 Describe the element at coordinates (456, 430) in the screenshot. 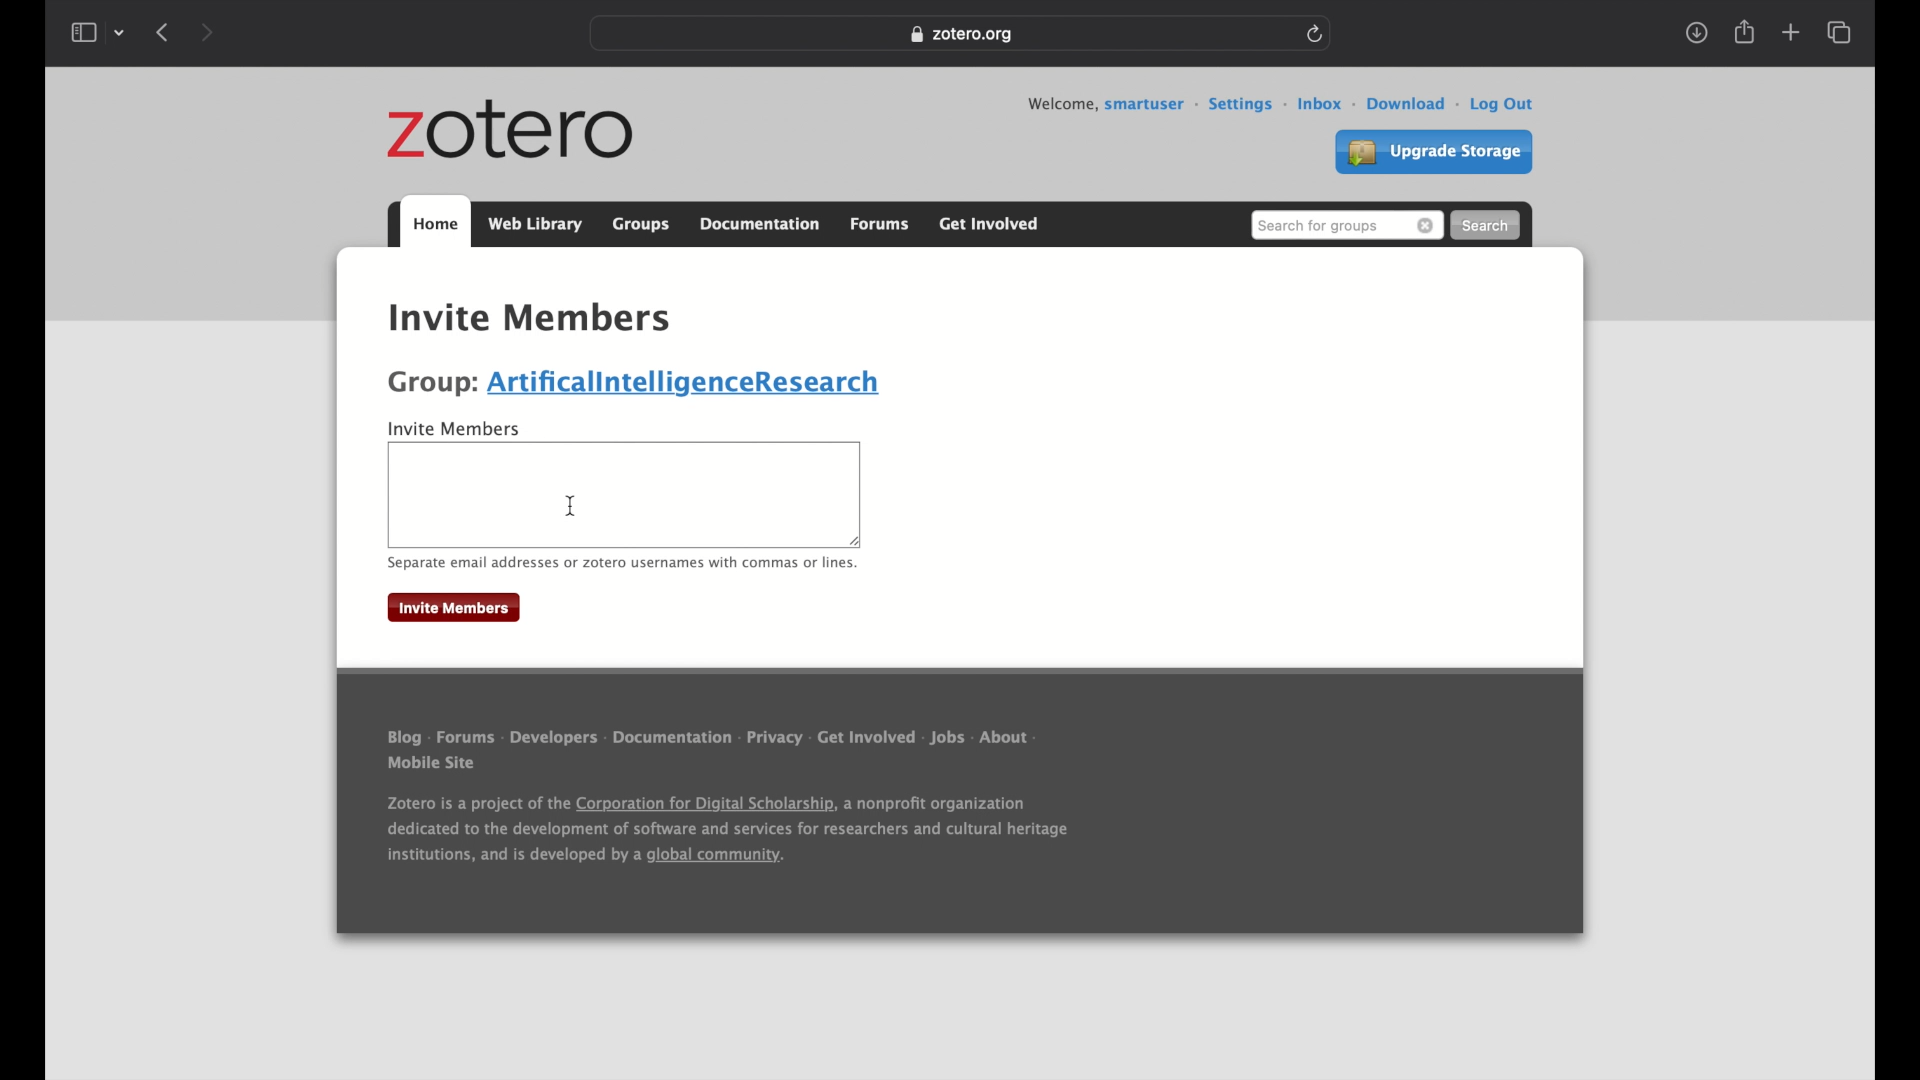

I see `invite members` at that location.